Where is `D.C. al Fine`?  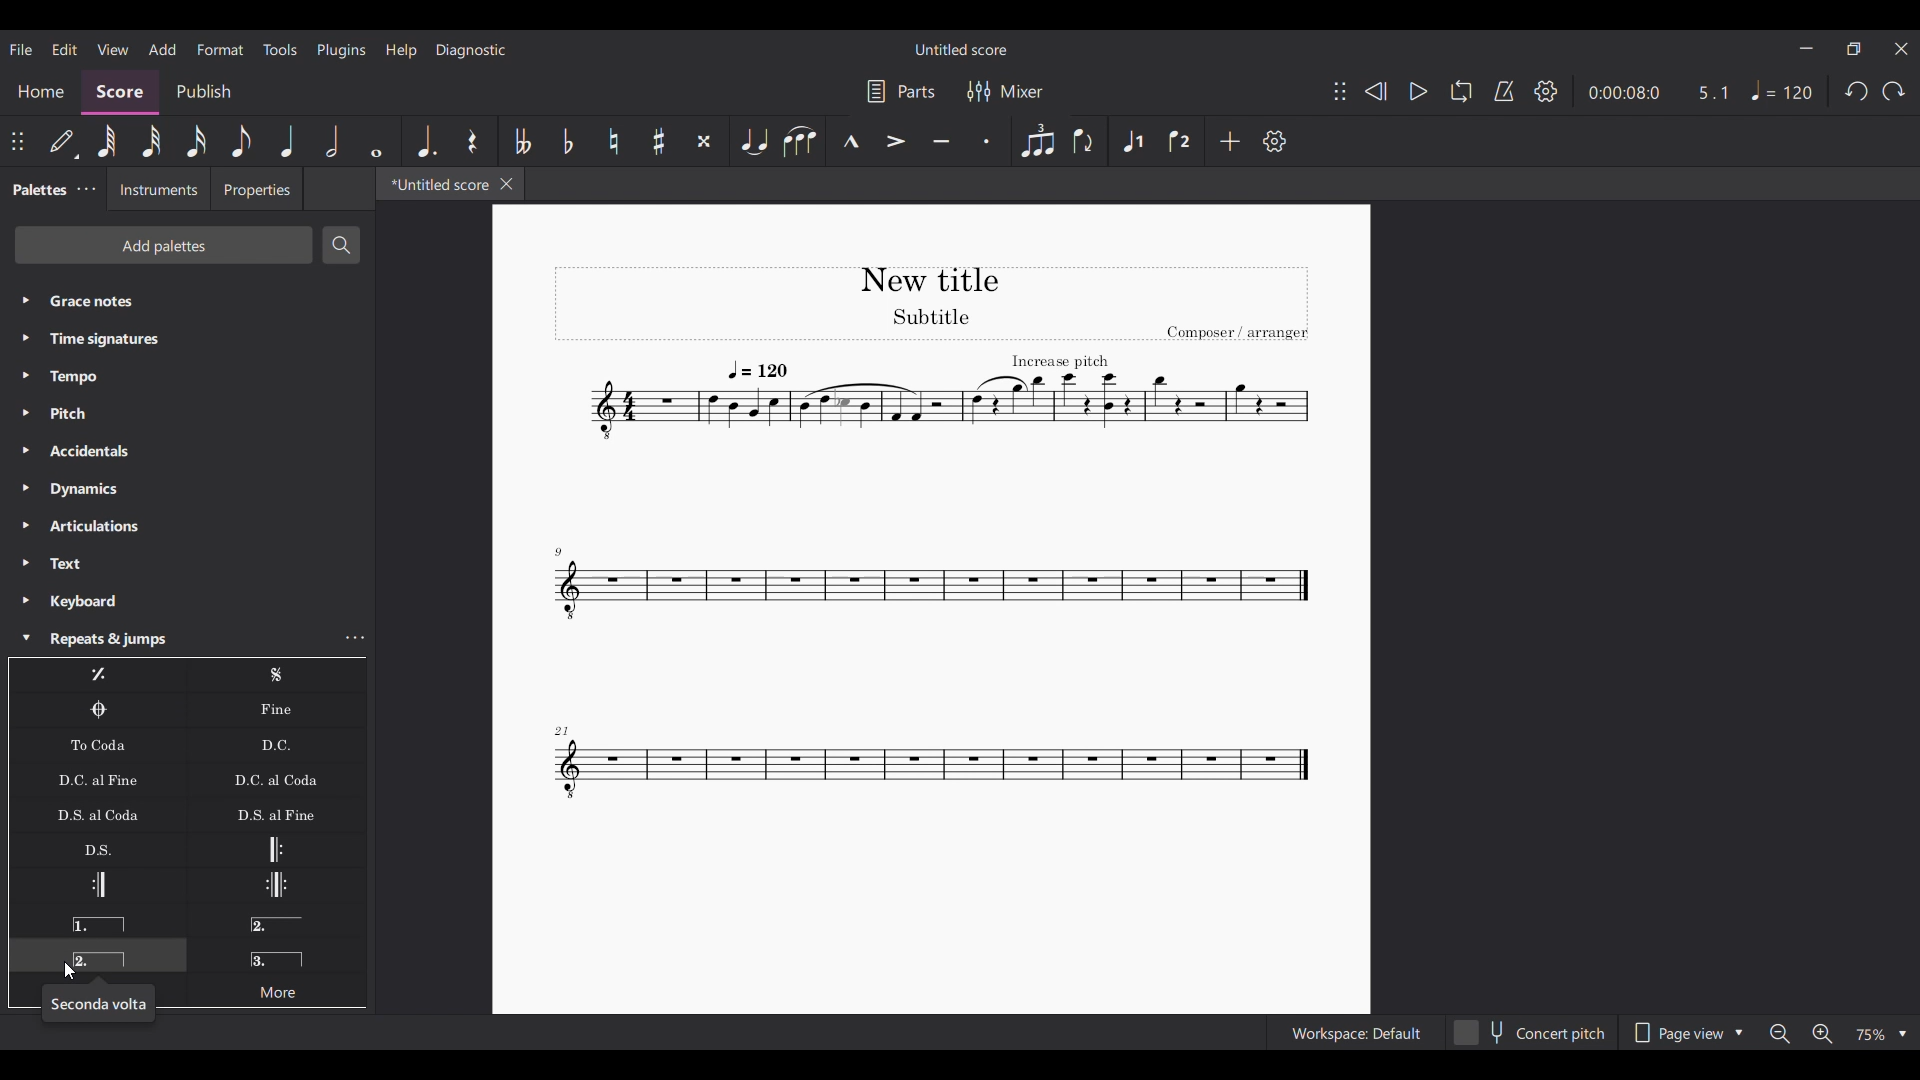
D.C. al Fine is located at coordinates (98, 779).